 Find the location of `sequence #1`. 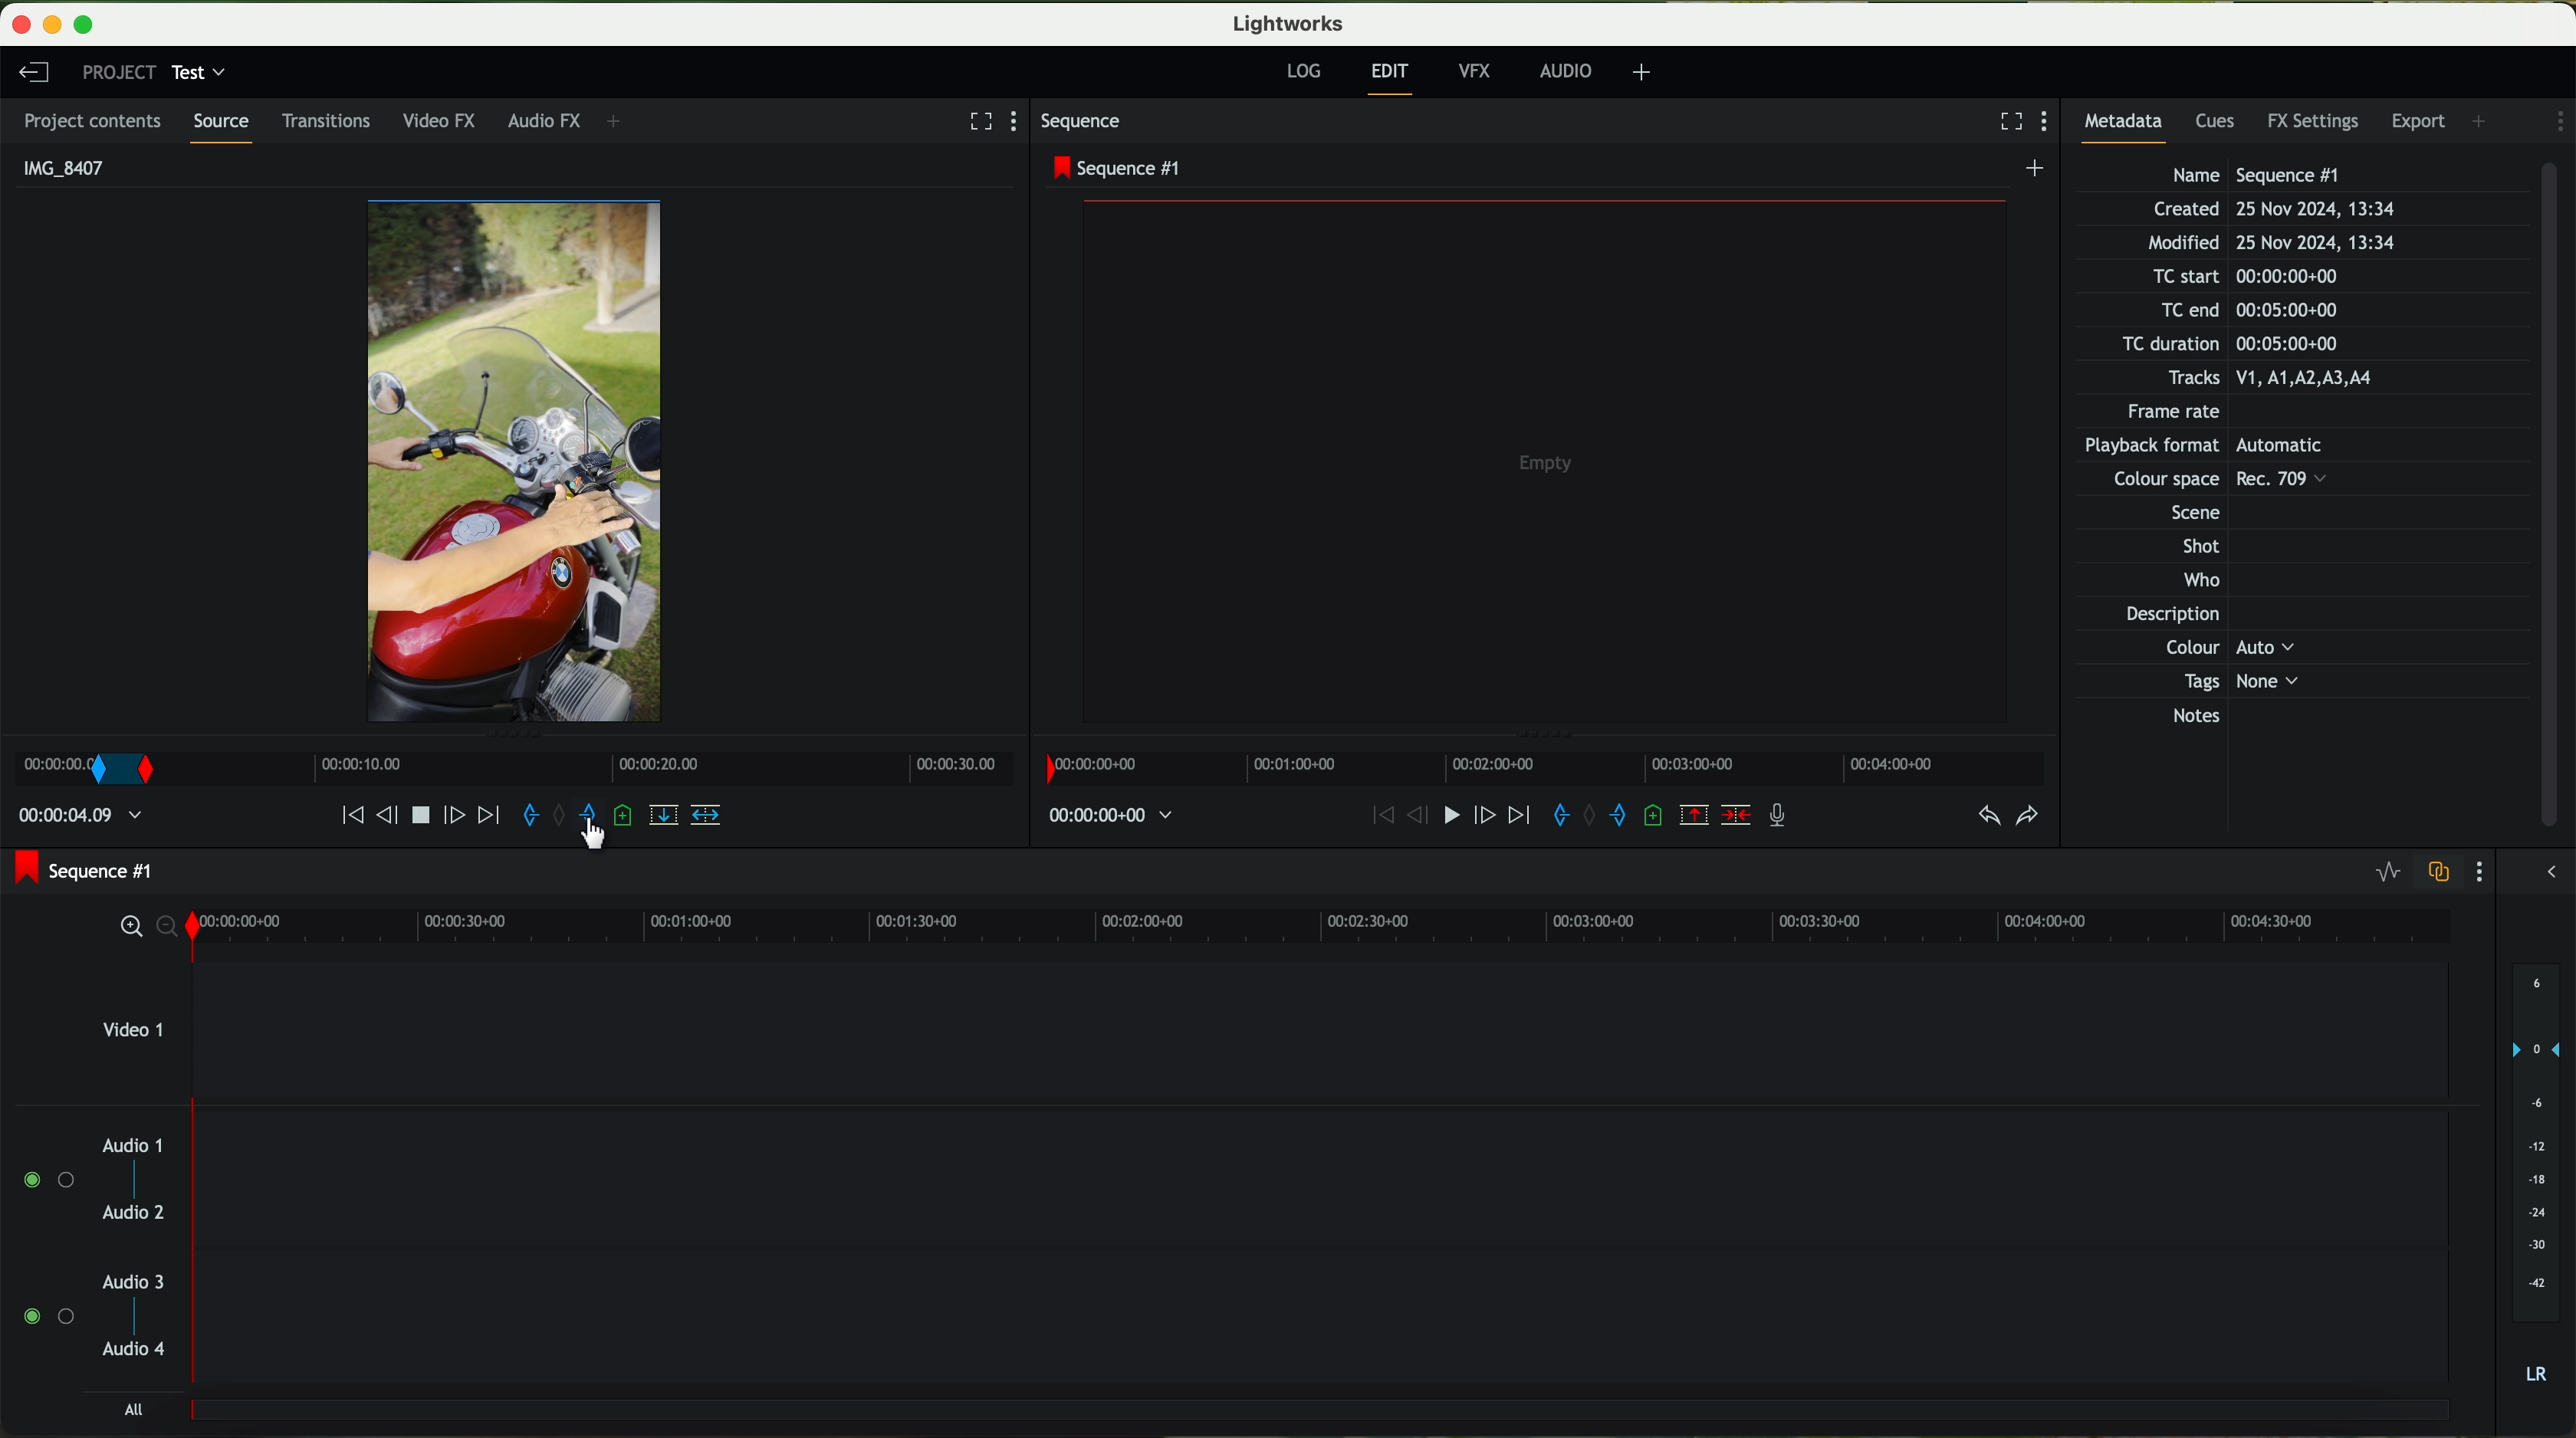

sequence #1 is located at coordinates (87, 870).